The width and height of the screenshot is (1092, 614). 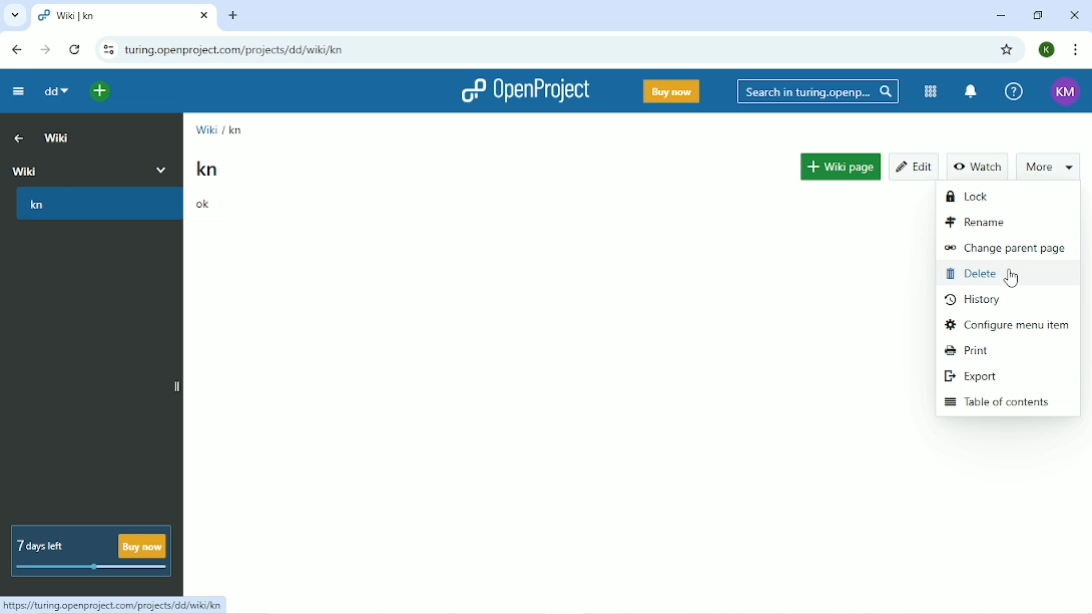 What do you see at coordinates (147, 547) in the screenshot?
I see `buy now ` at bounding box center [147, 547].